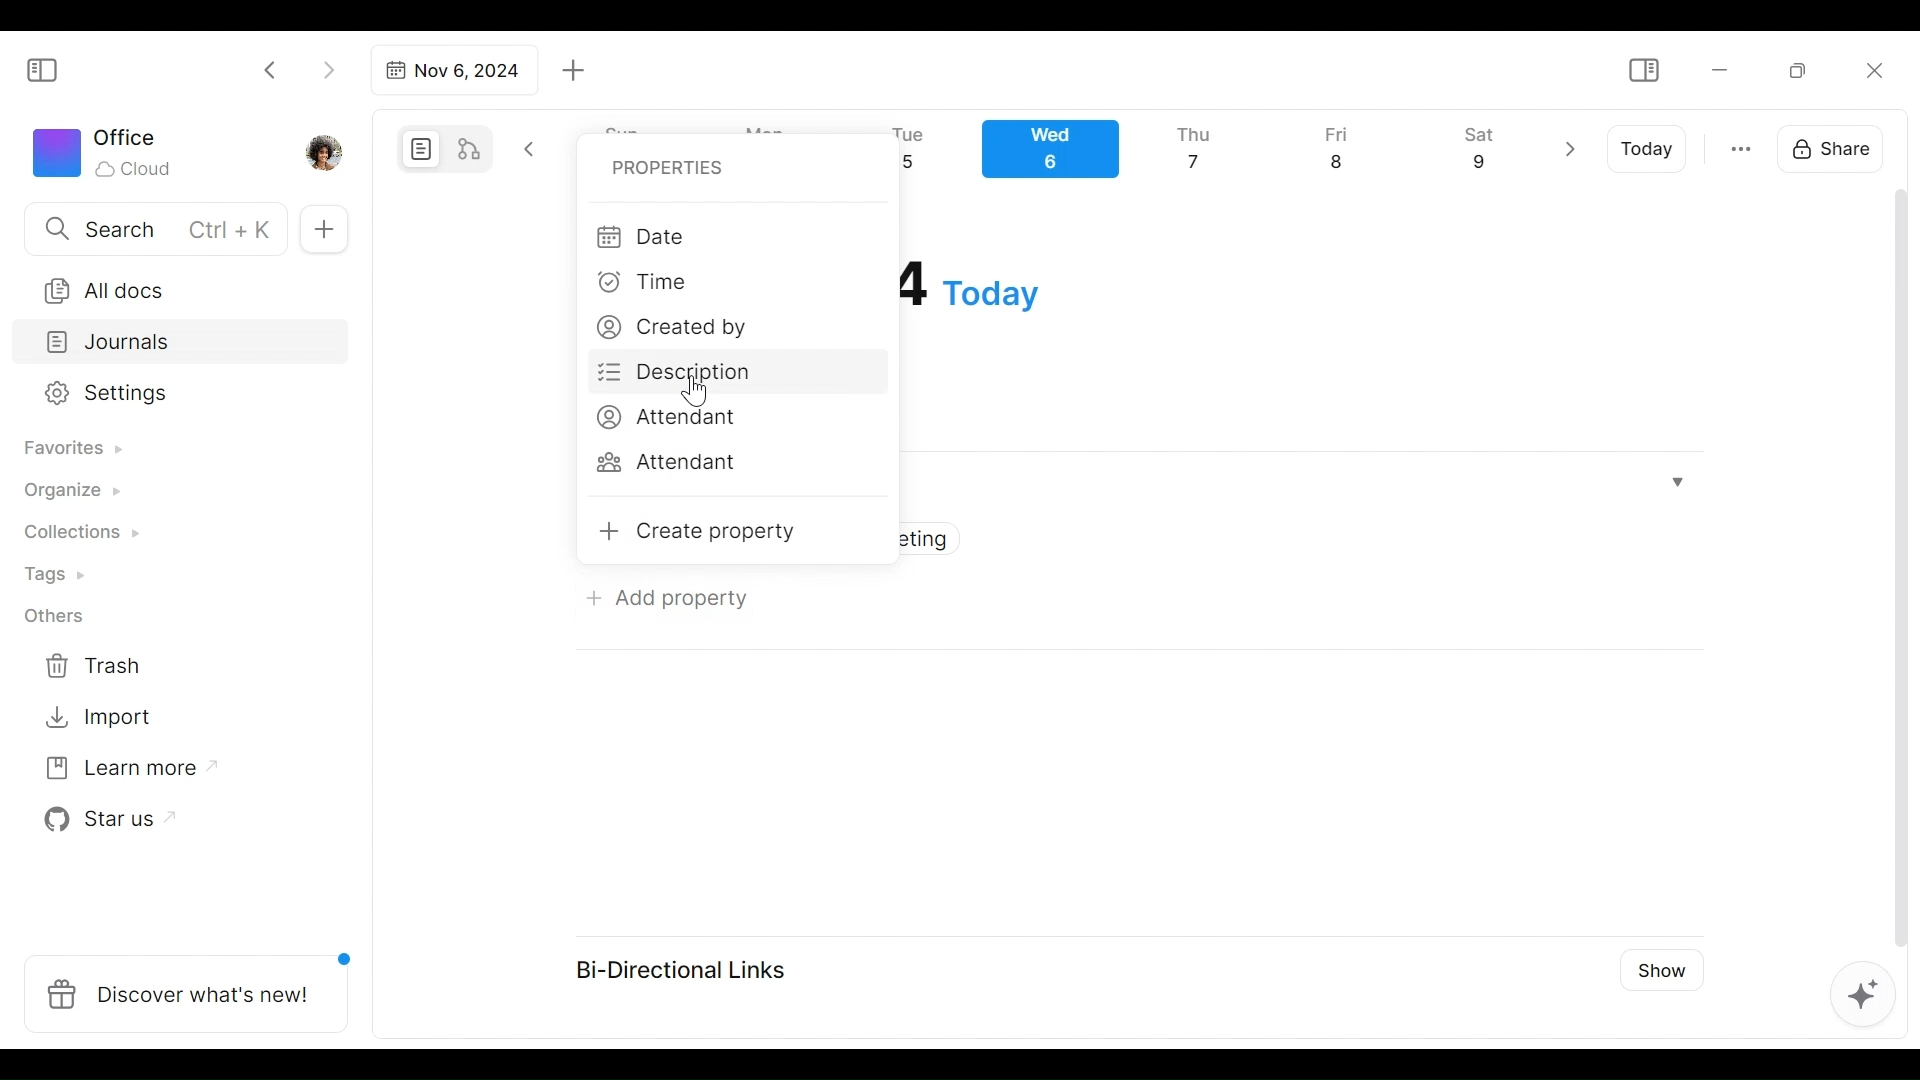 The image size is (1920, 1080). What do you see at coordinates (194, 983) in the screenshot?
I see `Discover what's new` at bounding box center [194, 983].